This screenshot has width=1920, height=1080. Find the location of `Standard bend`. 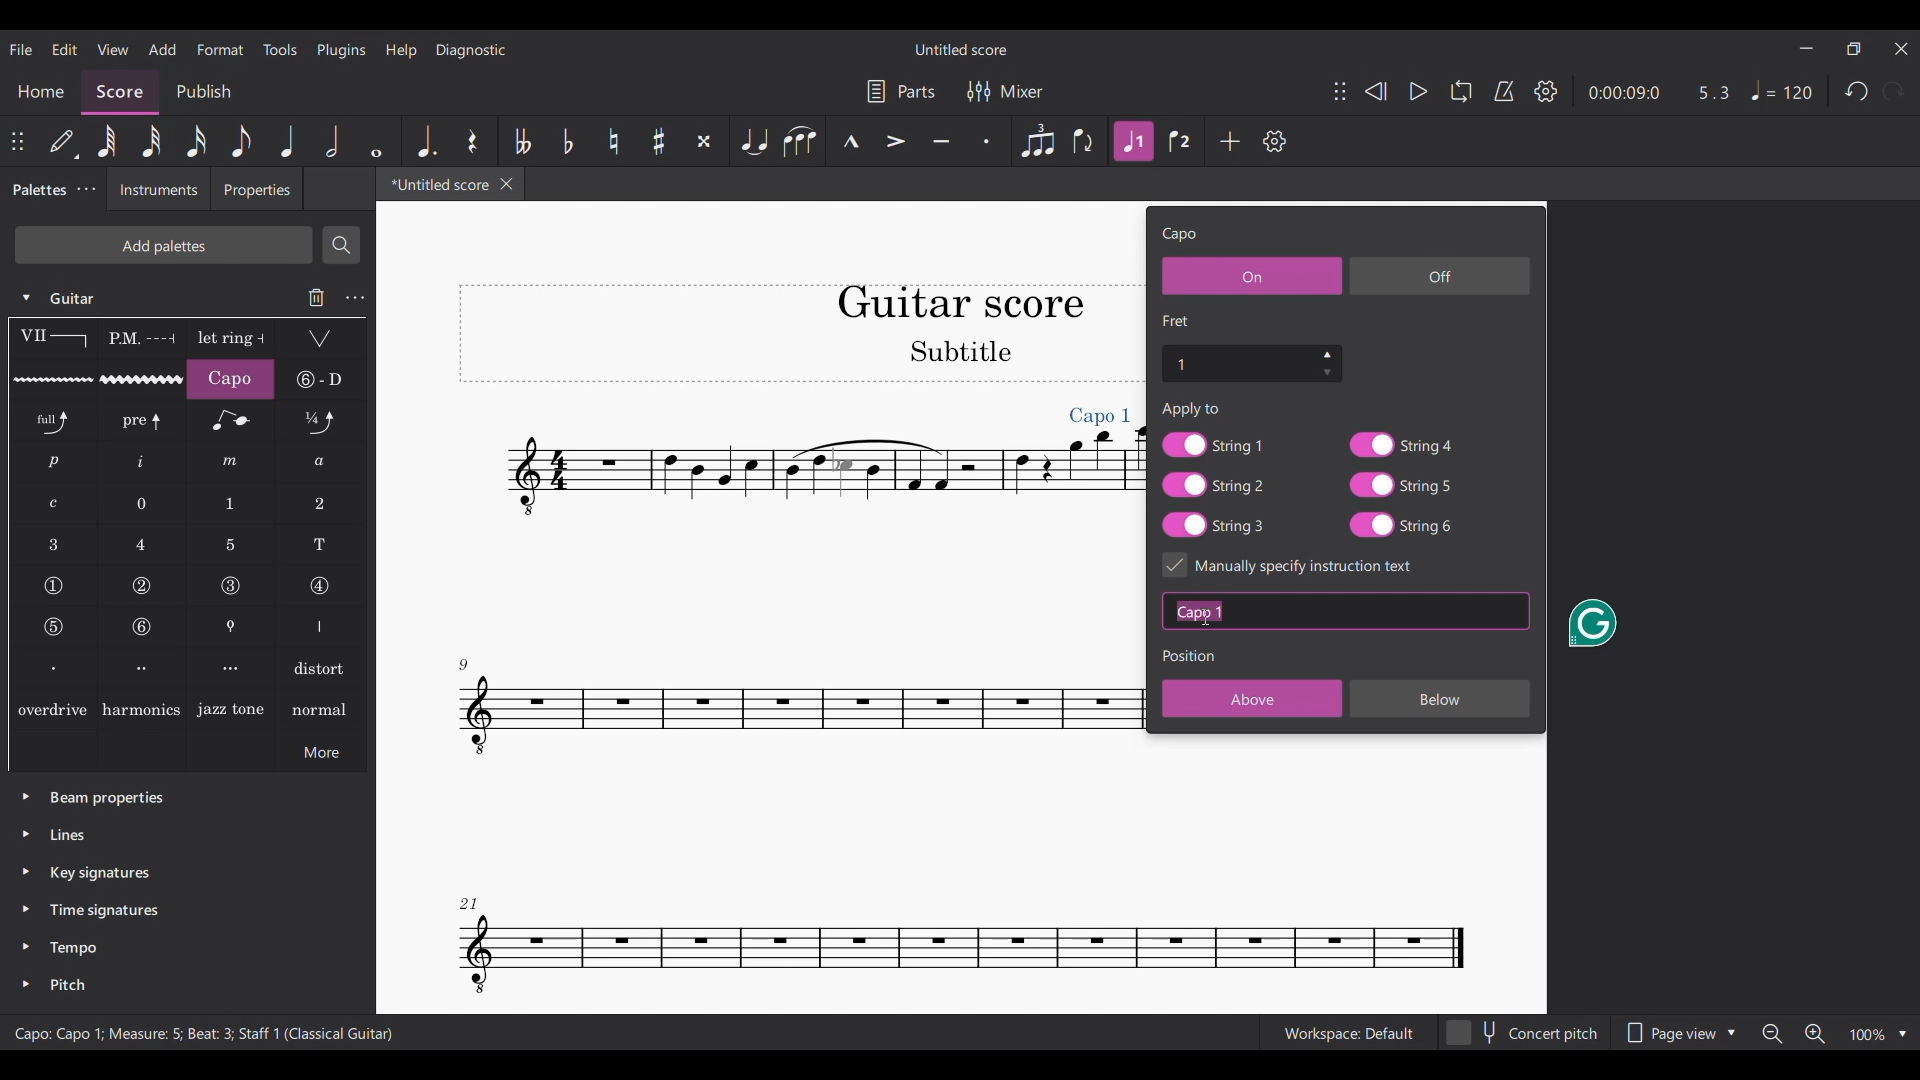

Standard bend is located at coordinates (54, 421).